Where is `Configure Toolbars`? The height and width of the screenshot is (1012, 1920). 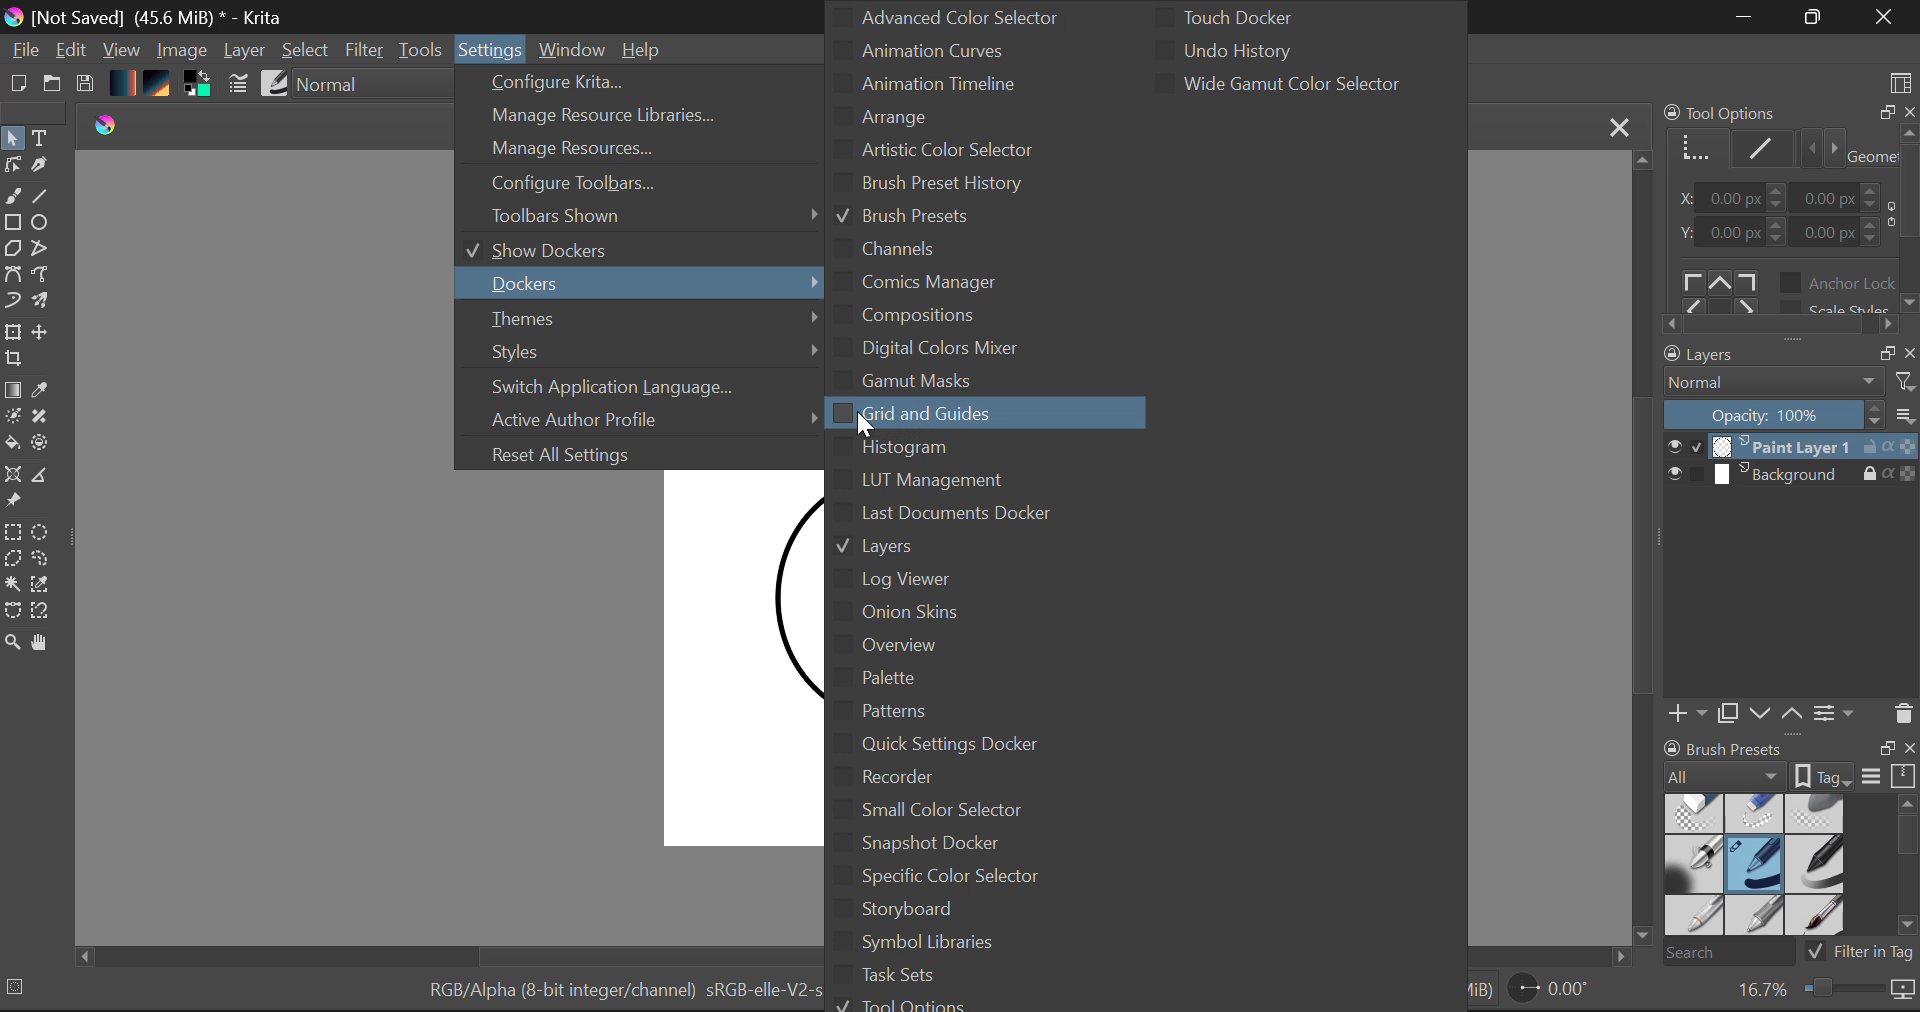 Configure Toolbars is located at coordinates (632, 183).